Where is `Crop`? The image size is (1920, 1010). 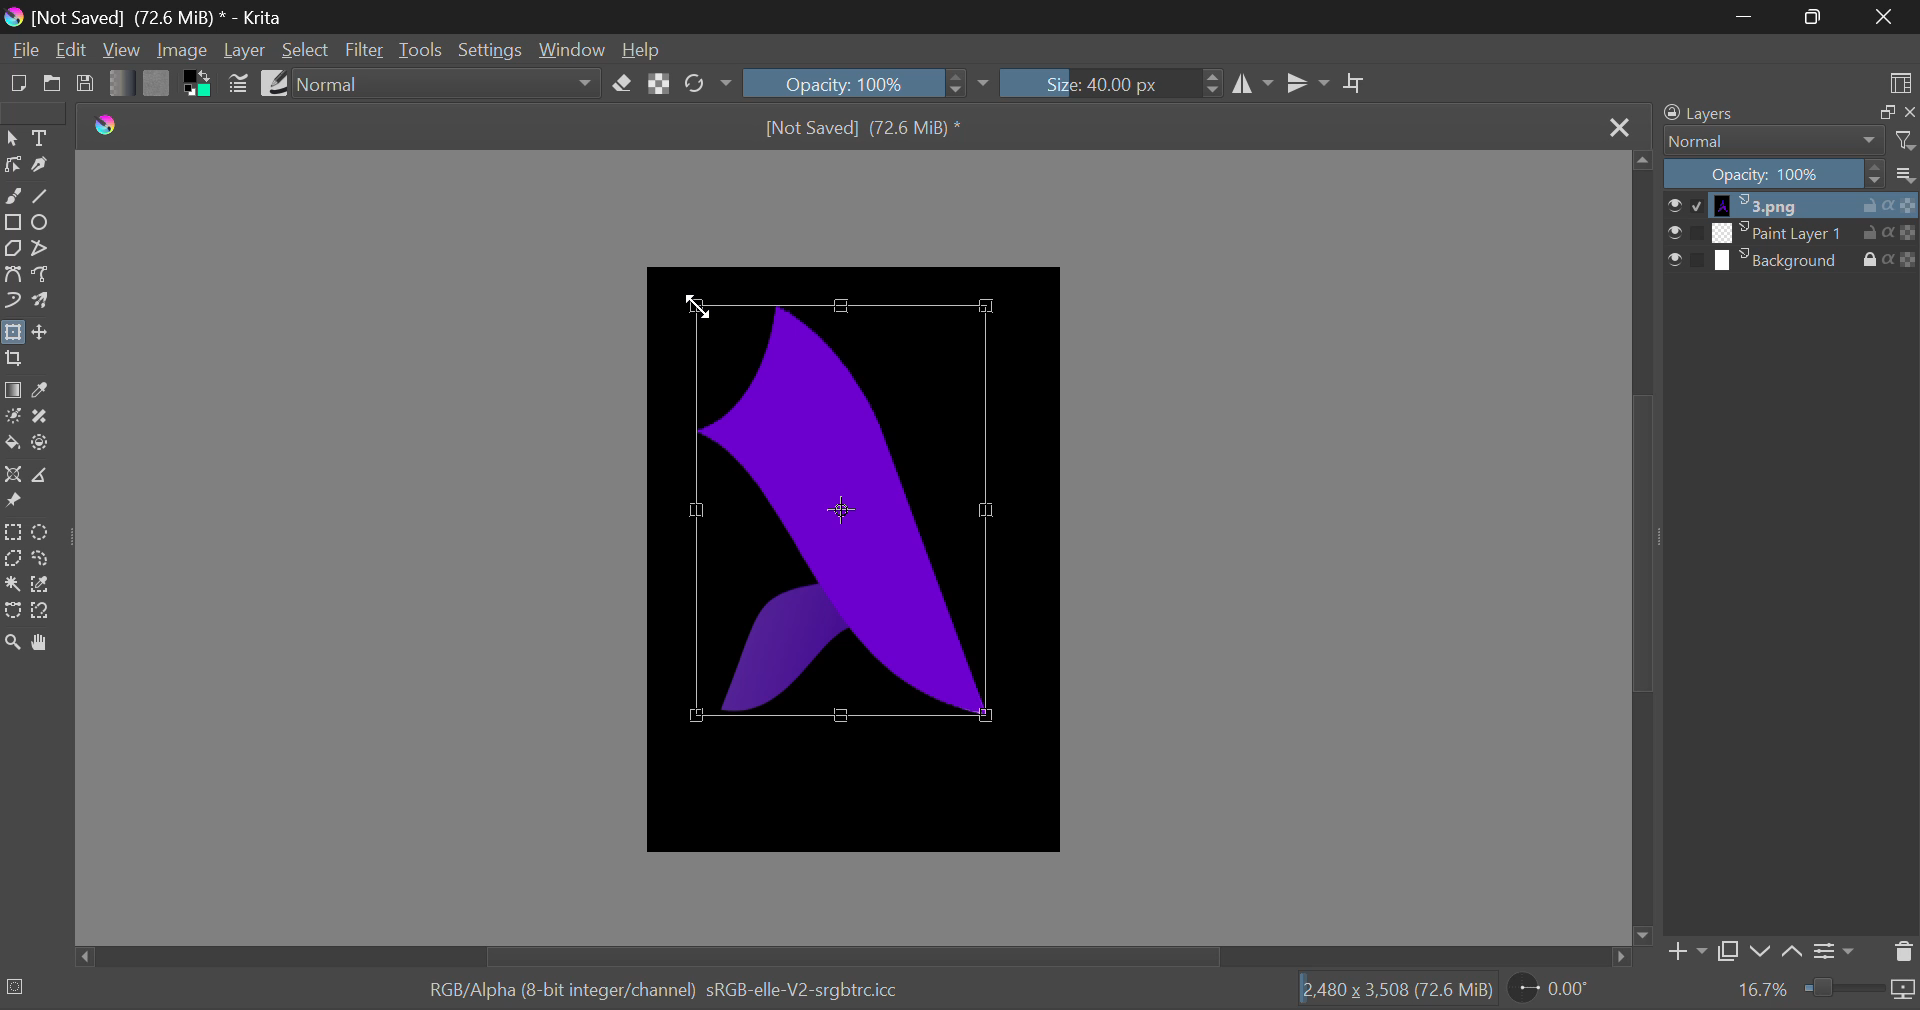 Crop is located at coordinates (1358, 85).